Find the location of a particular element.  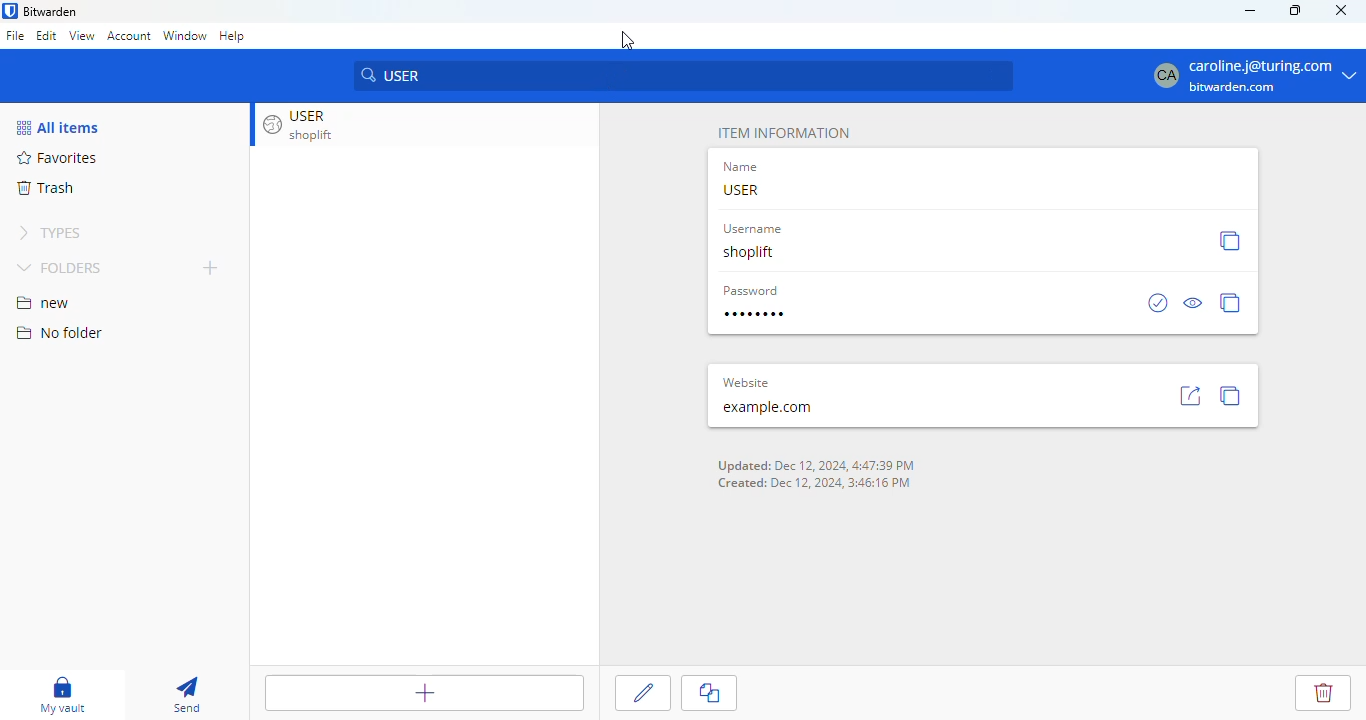

account is located at coordinates (129, 38).